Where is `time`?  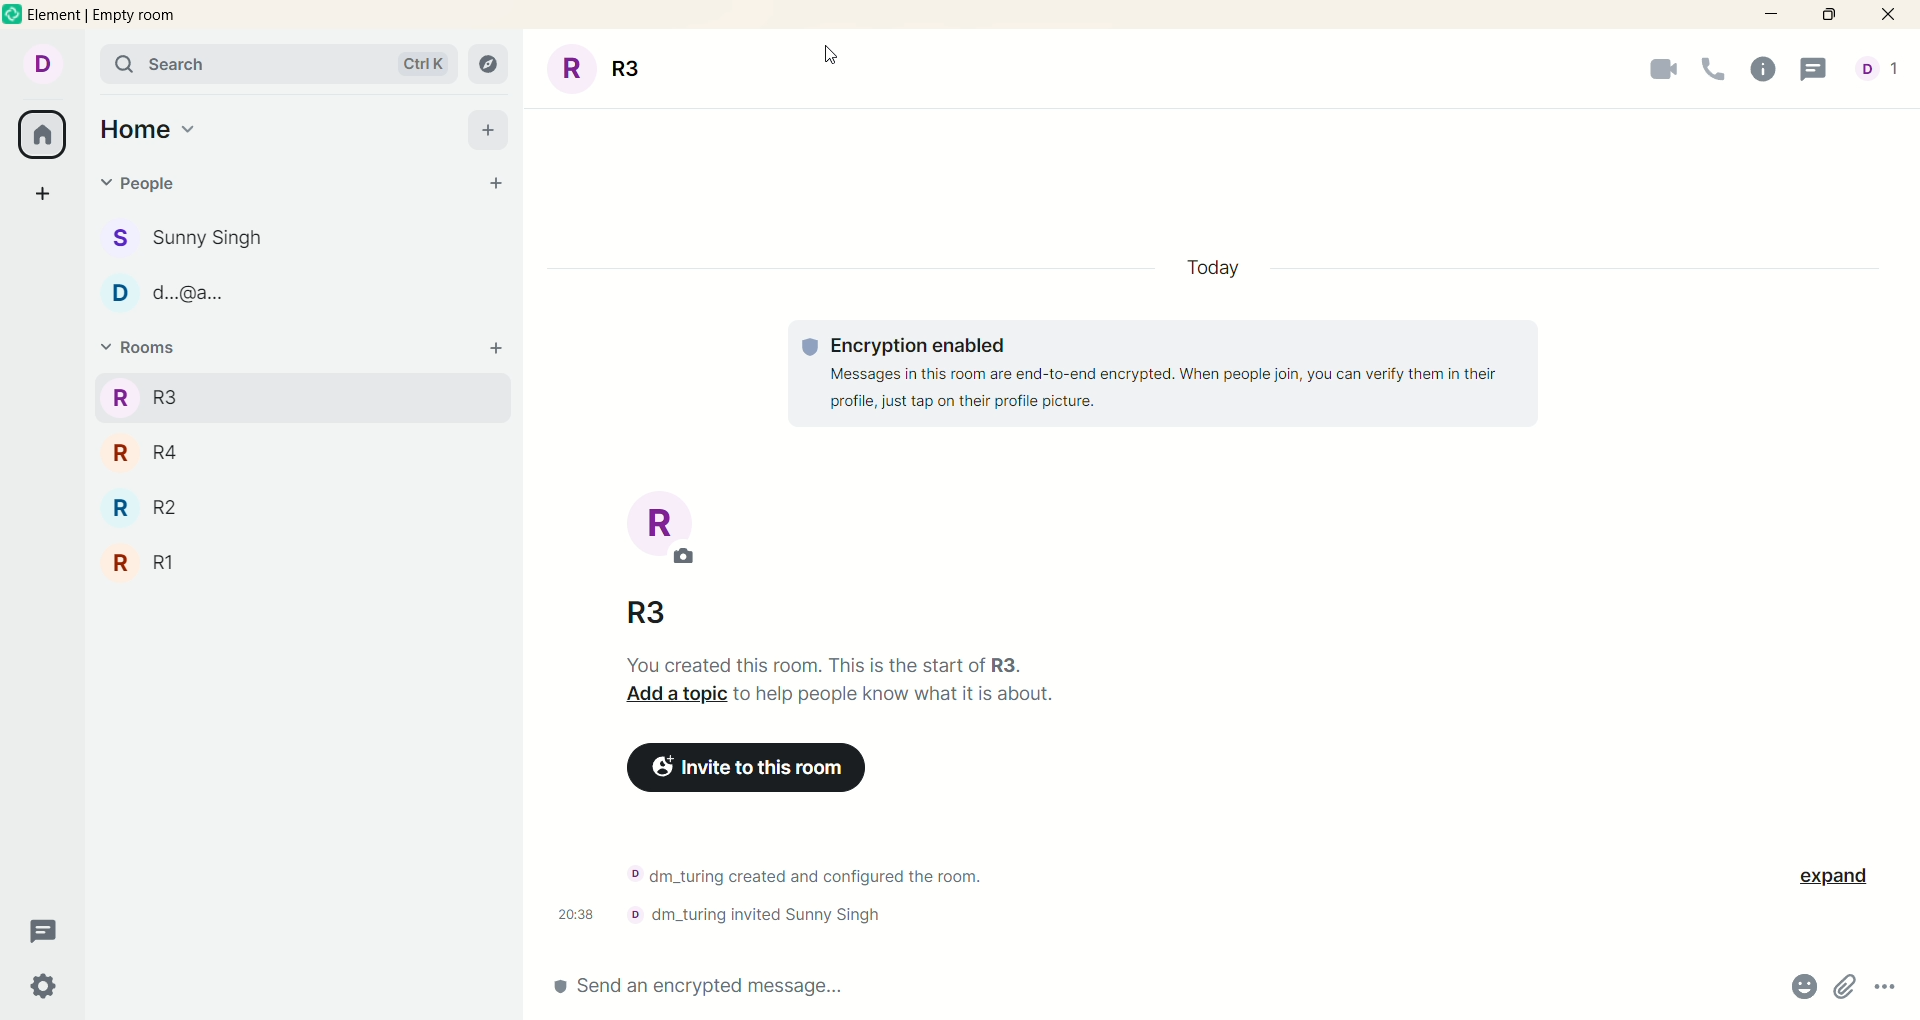 time is located at coordinates (571, 910).